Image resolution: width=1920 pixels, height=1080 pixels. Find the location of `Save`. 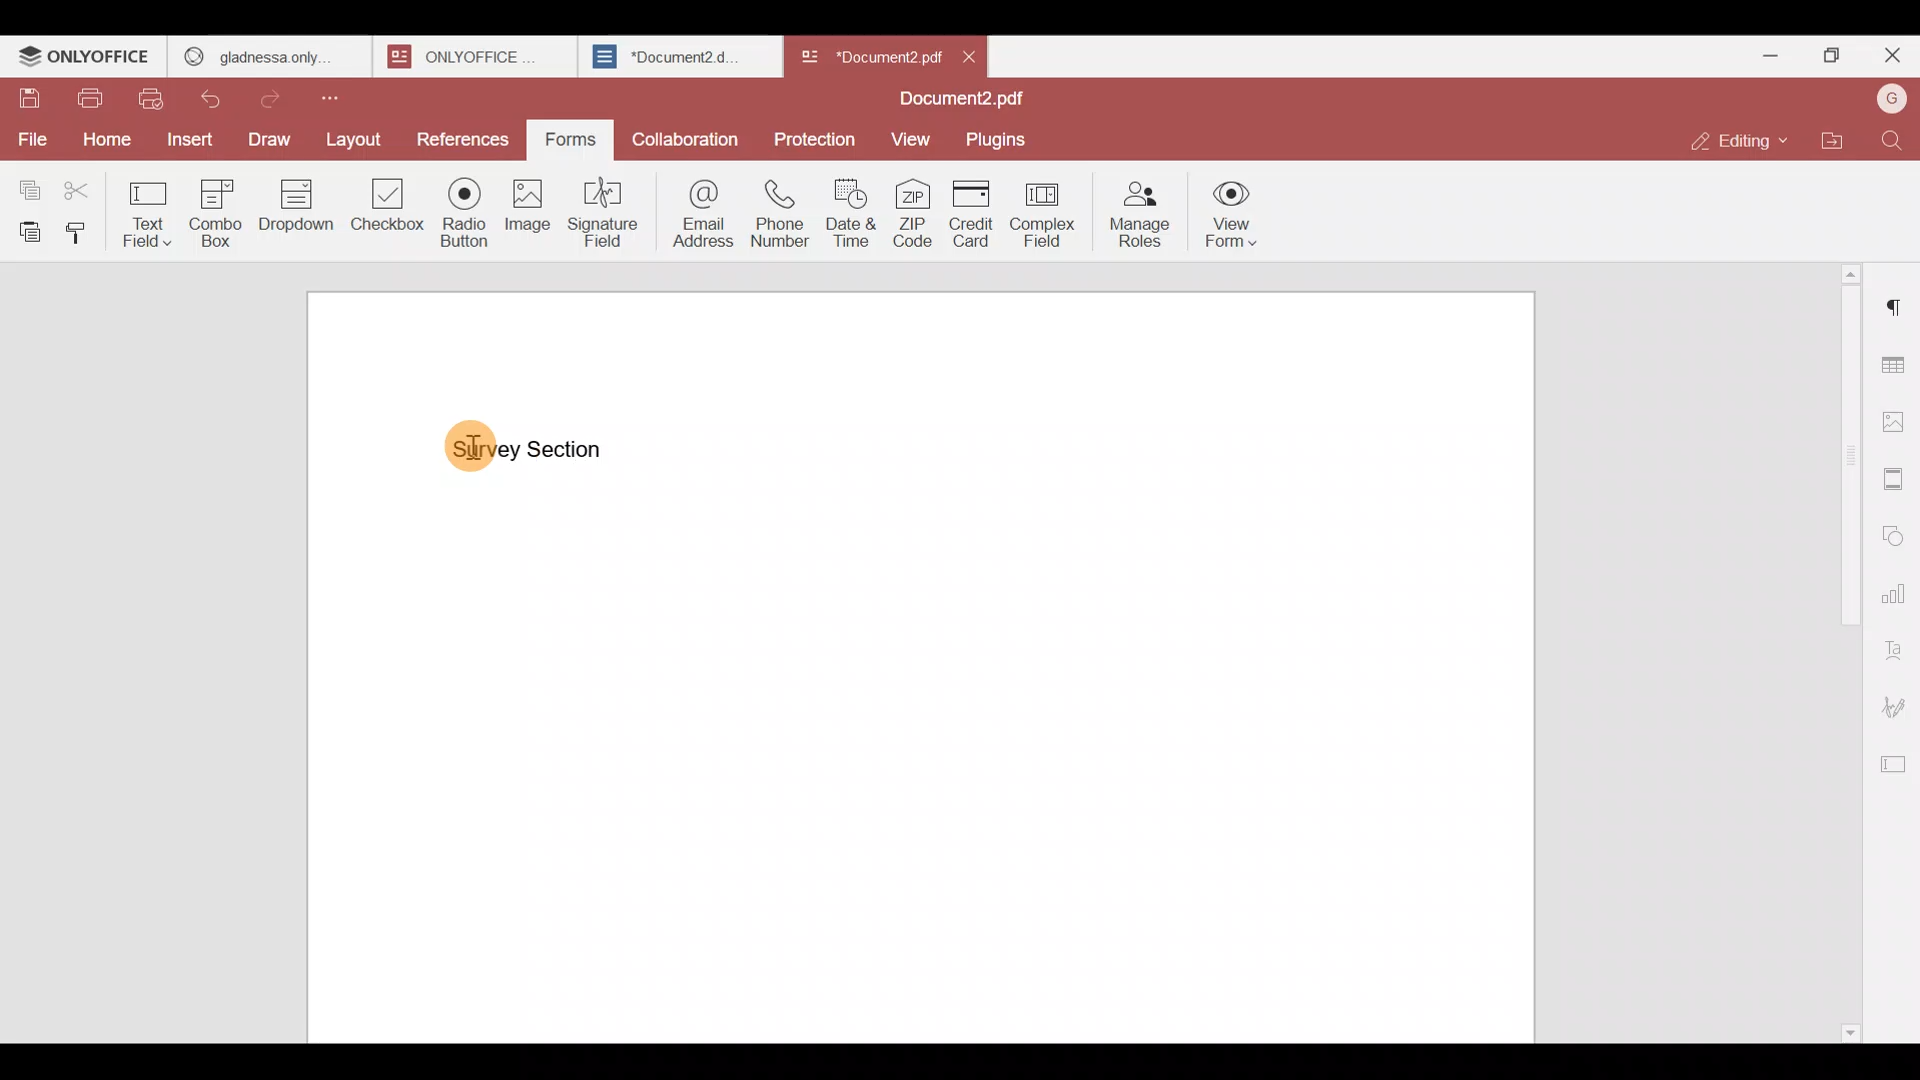

Save is located at coordinates (20, 91).